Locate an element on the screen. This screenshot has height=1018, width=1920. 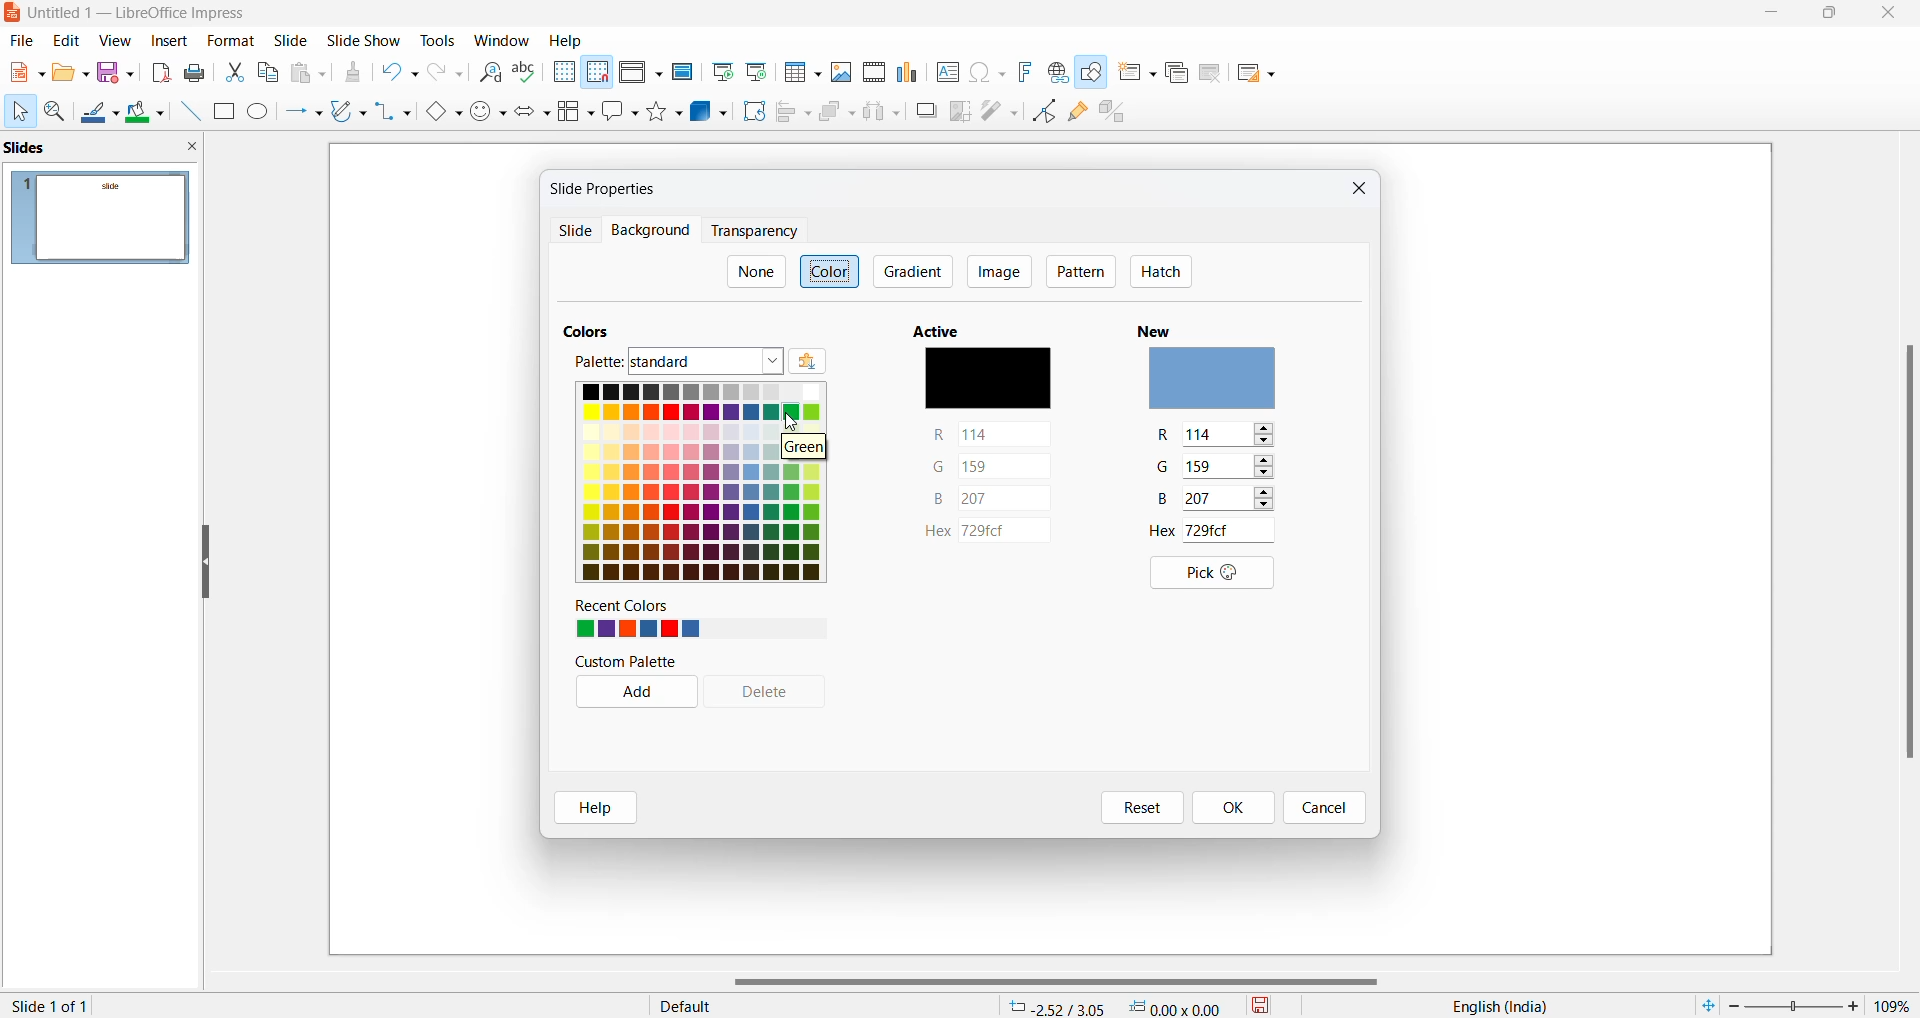
R value  is located at coordinates (1216, 435).